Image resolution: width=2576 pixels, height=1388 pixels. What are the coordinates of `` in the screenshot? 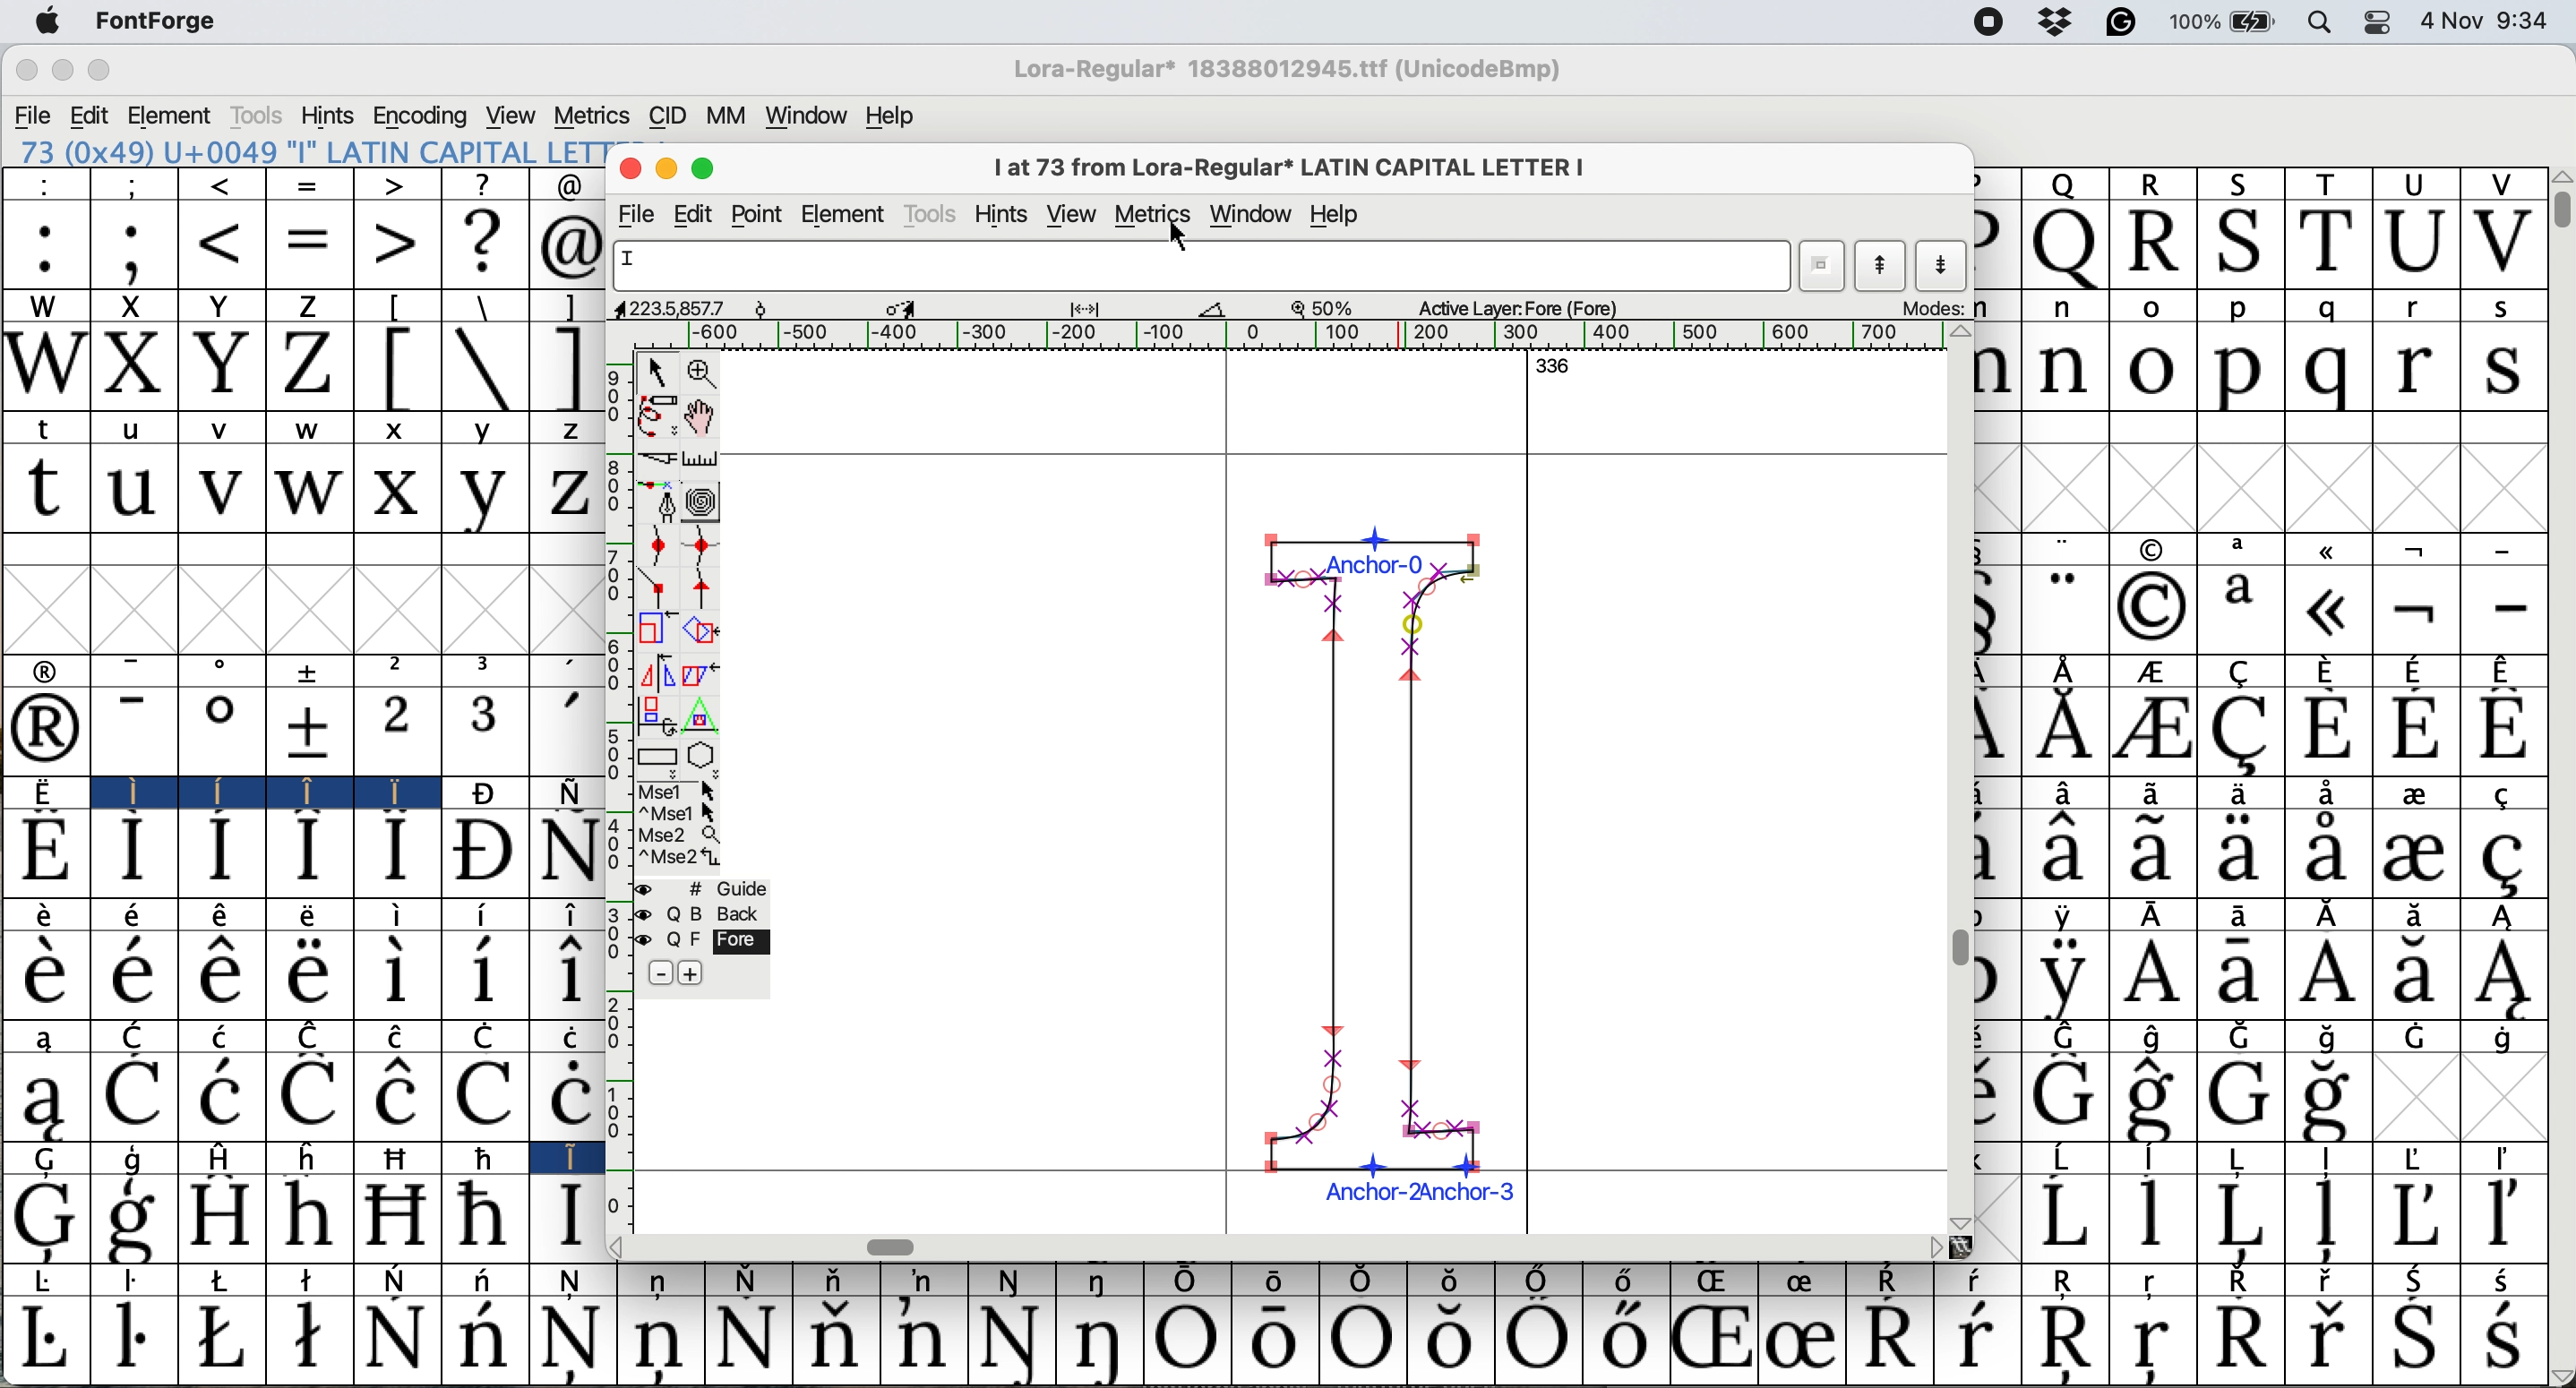 It's located at (2560, 1375).